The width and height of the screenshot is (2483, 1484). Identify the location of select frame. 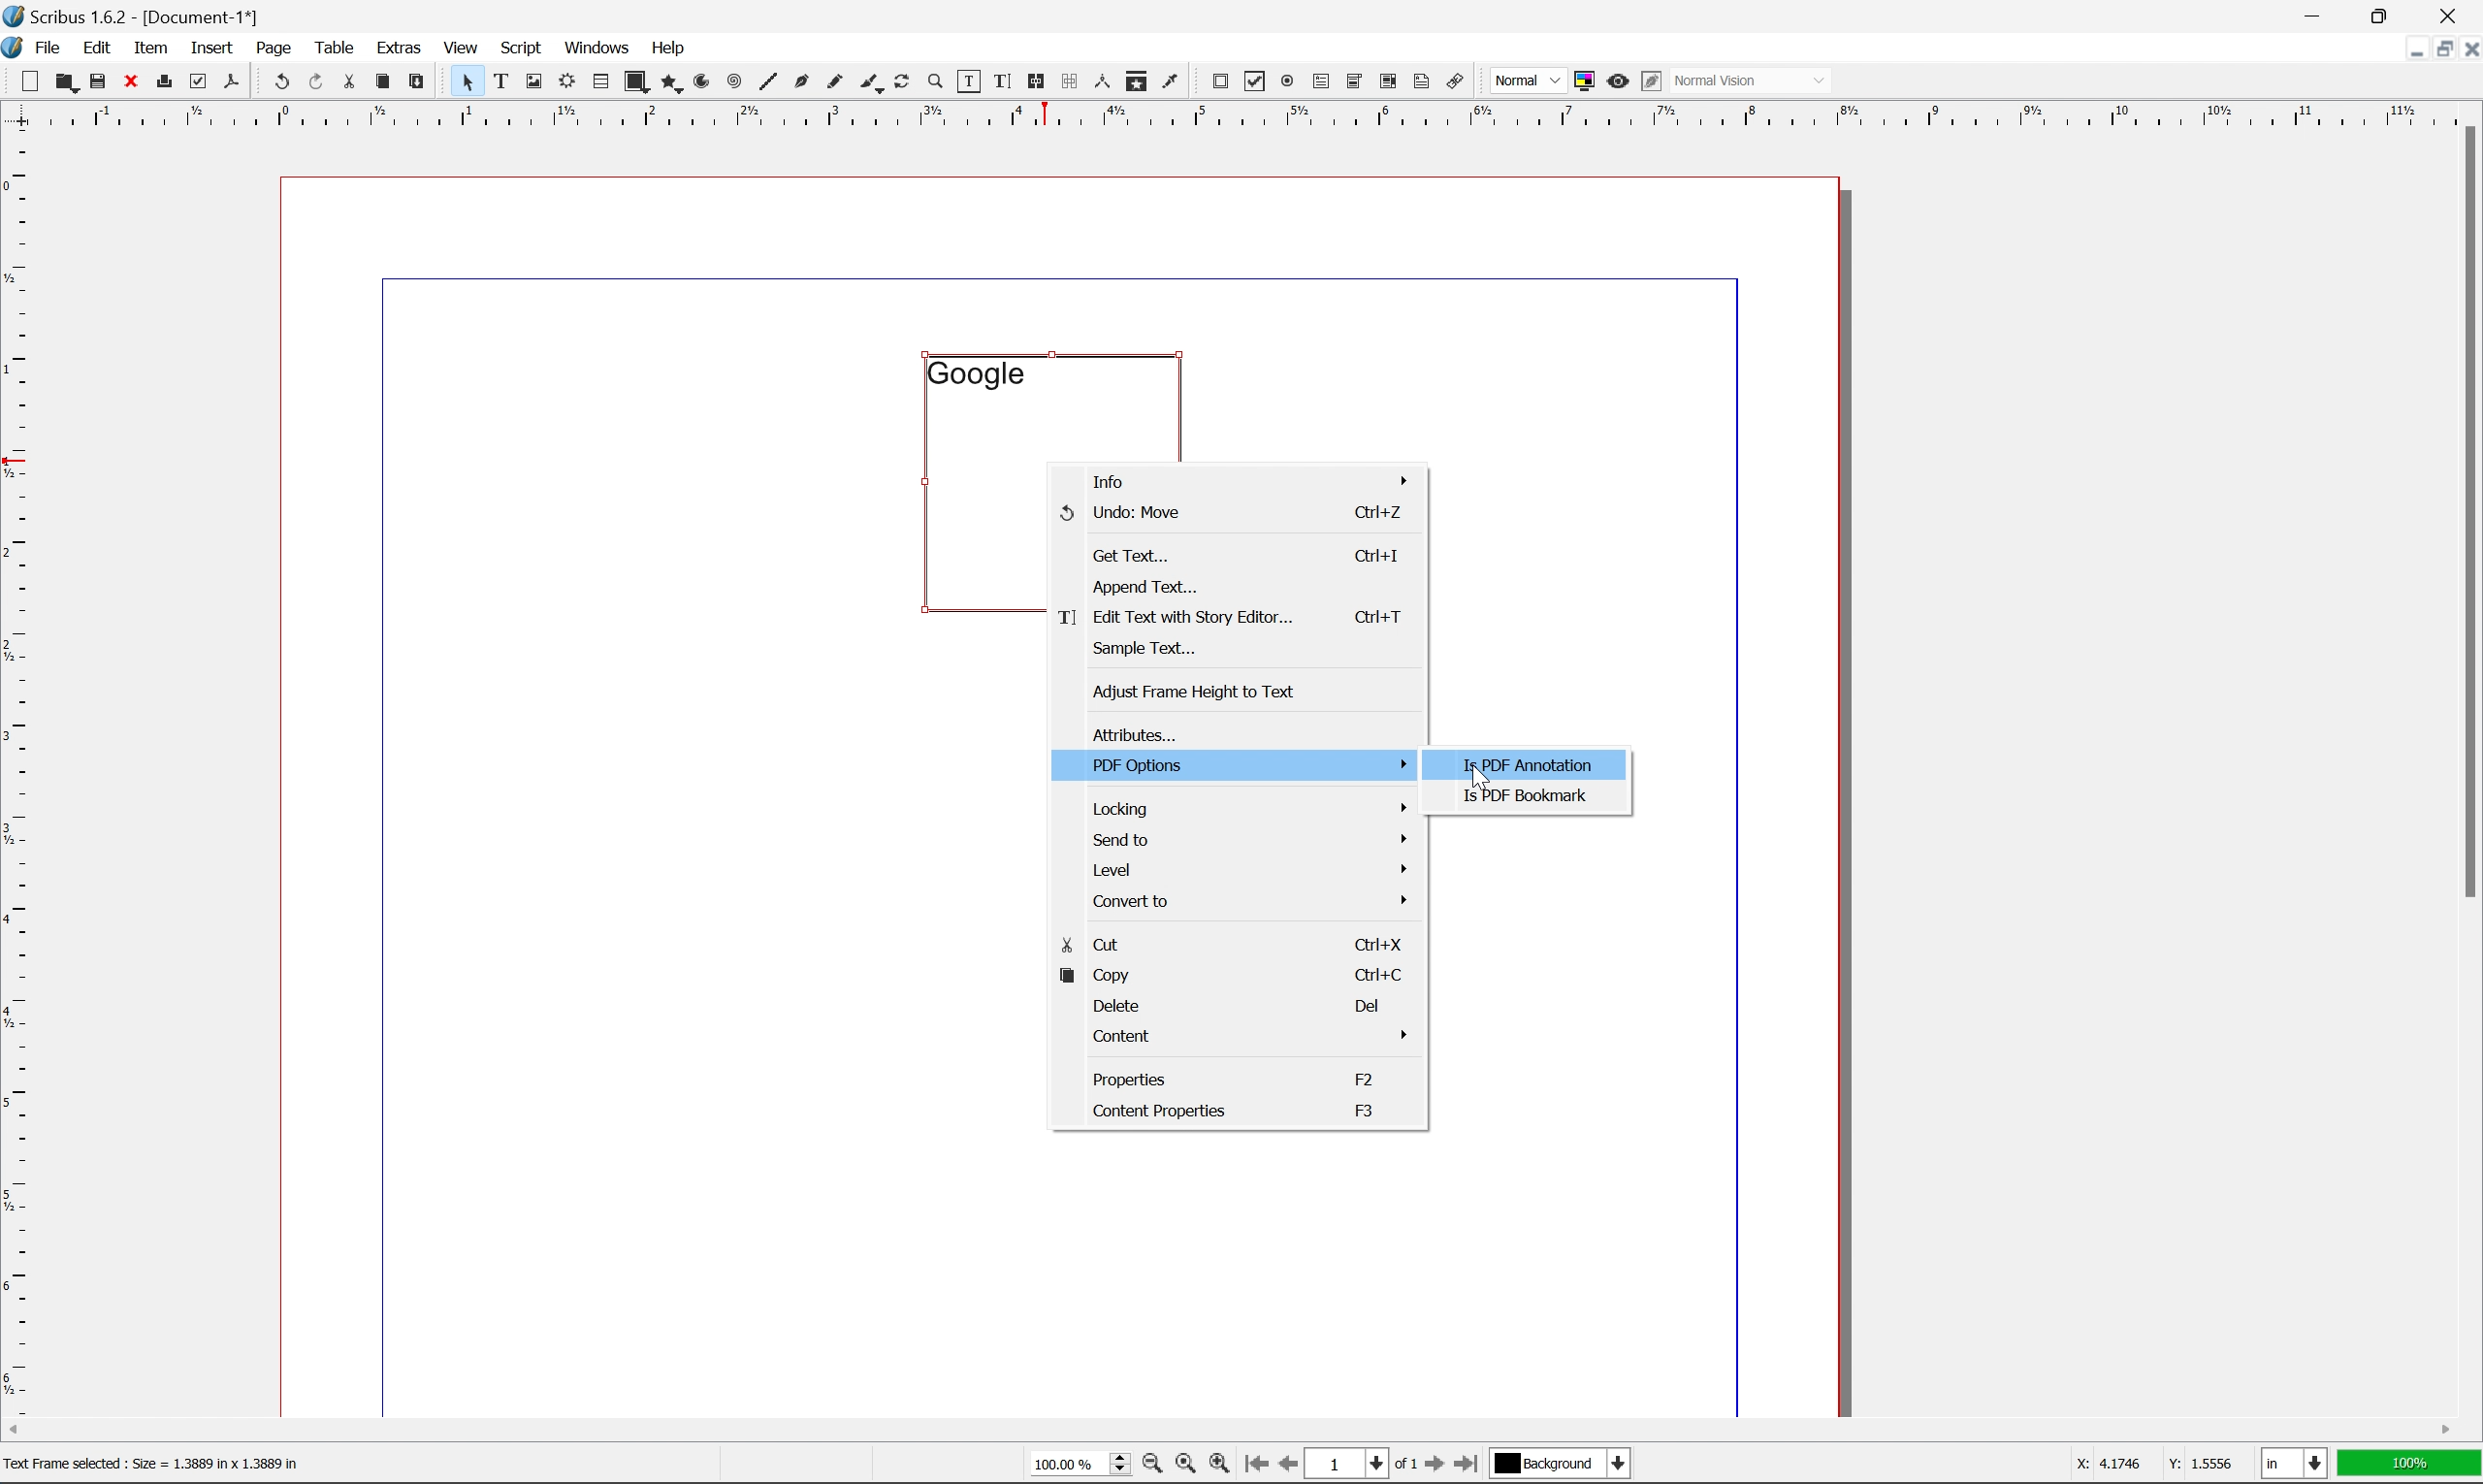
(466, 85).